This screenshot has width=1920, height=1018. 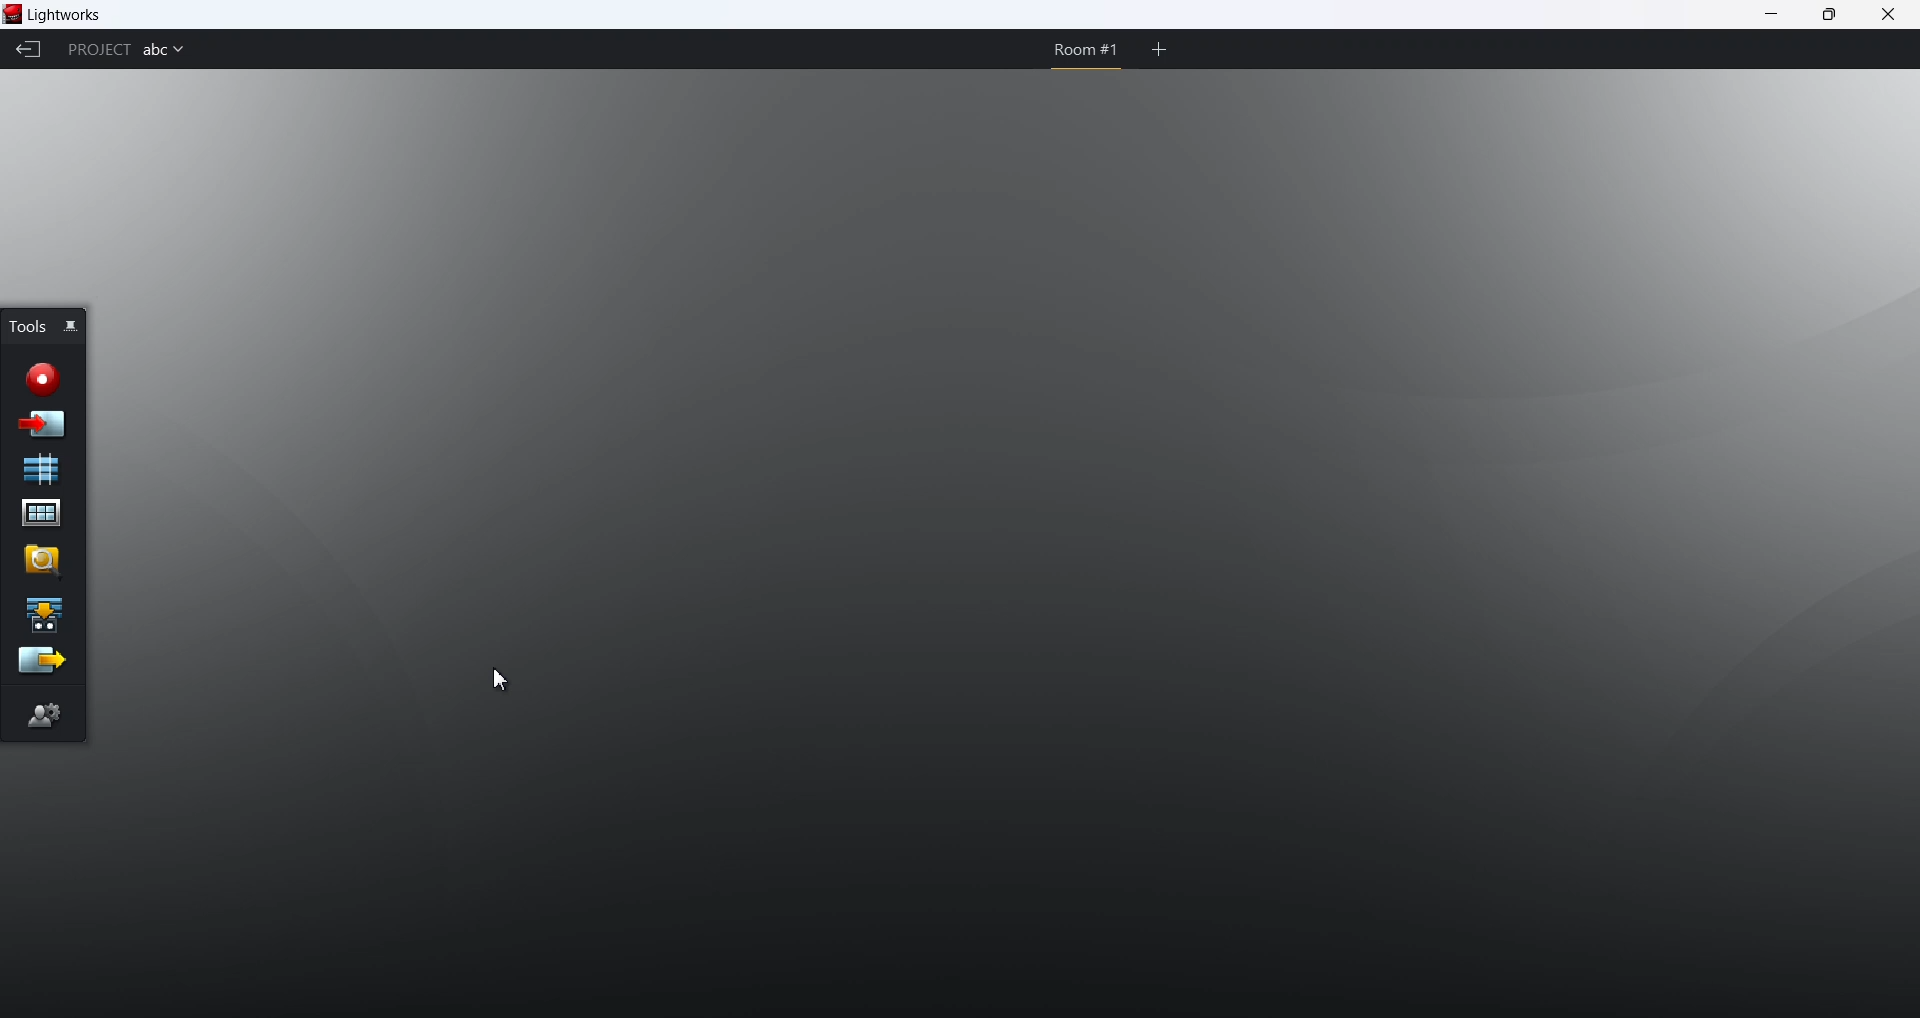 I want to click on project, so click(x=97, y=50).